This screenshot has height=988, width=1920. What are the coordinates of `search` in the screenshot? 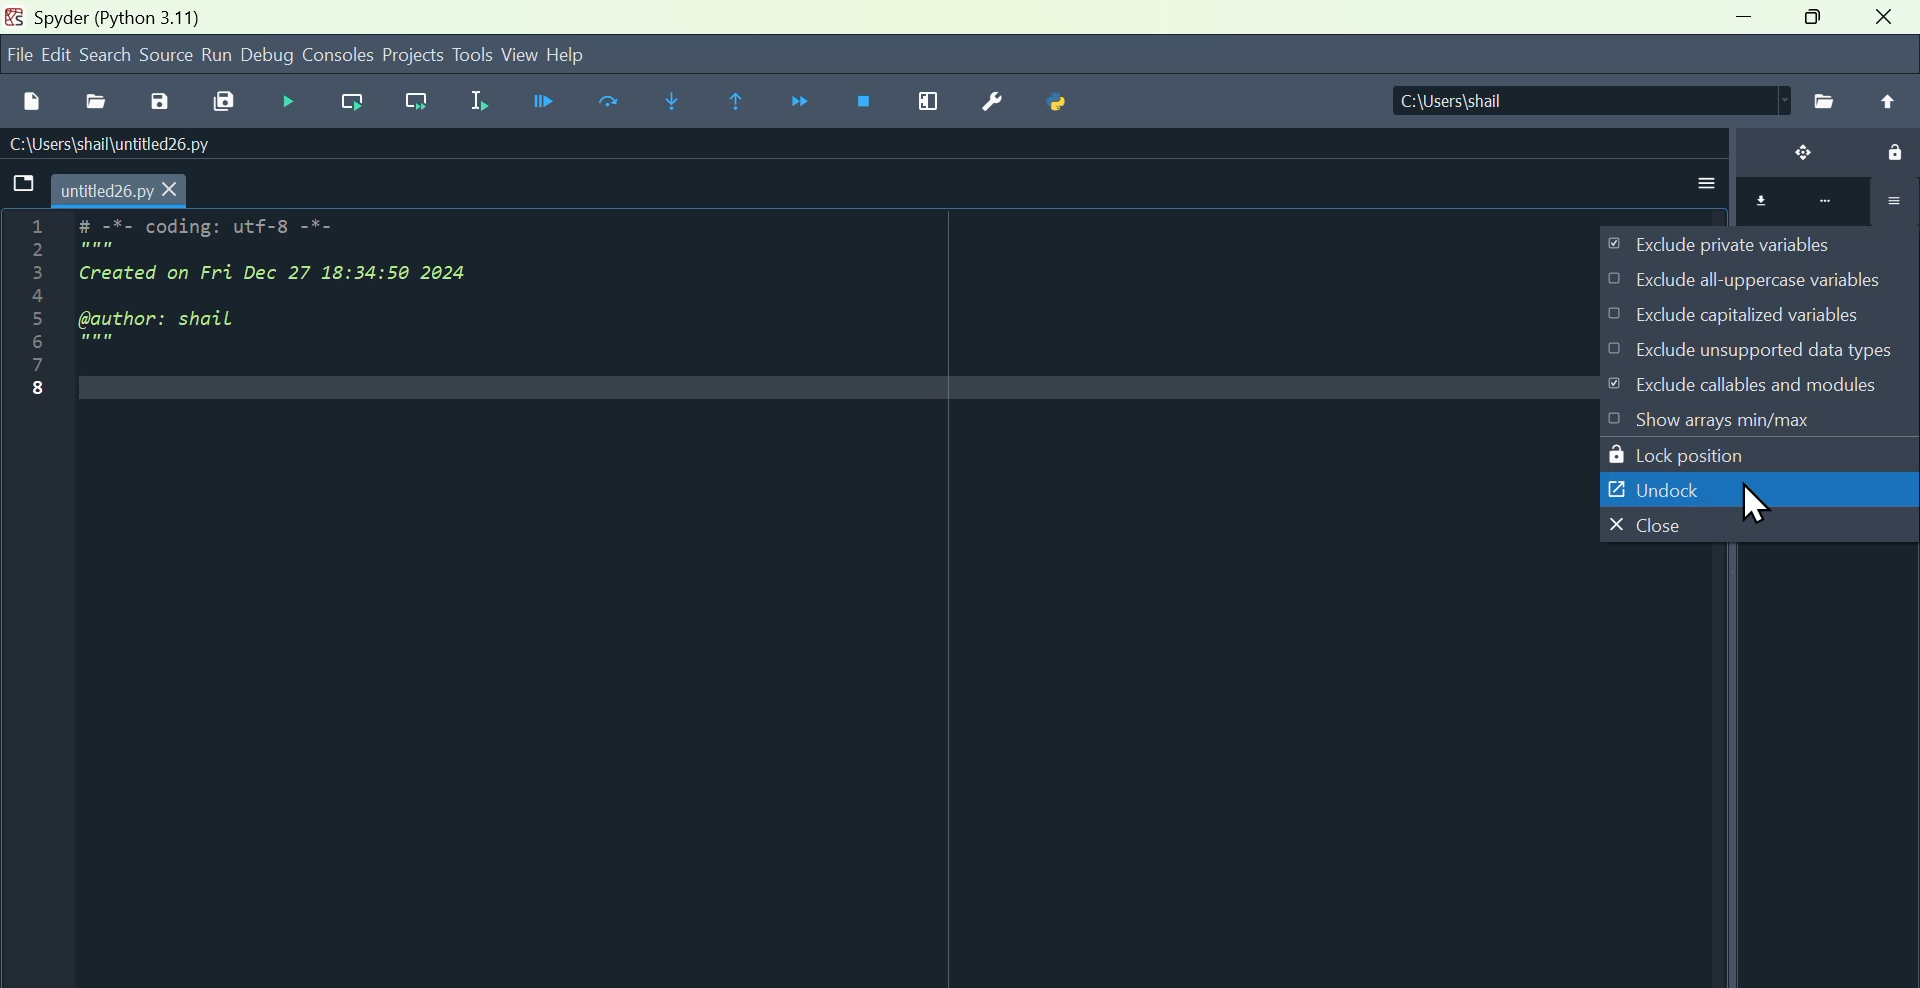 It's located at (107, 53).